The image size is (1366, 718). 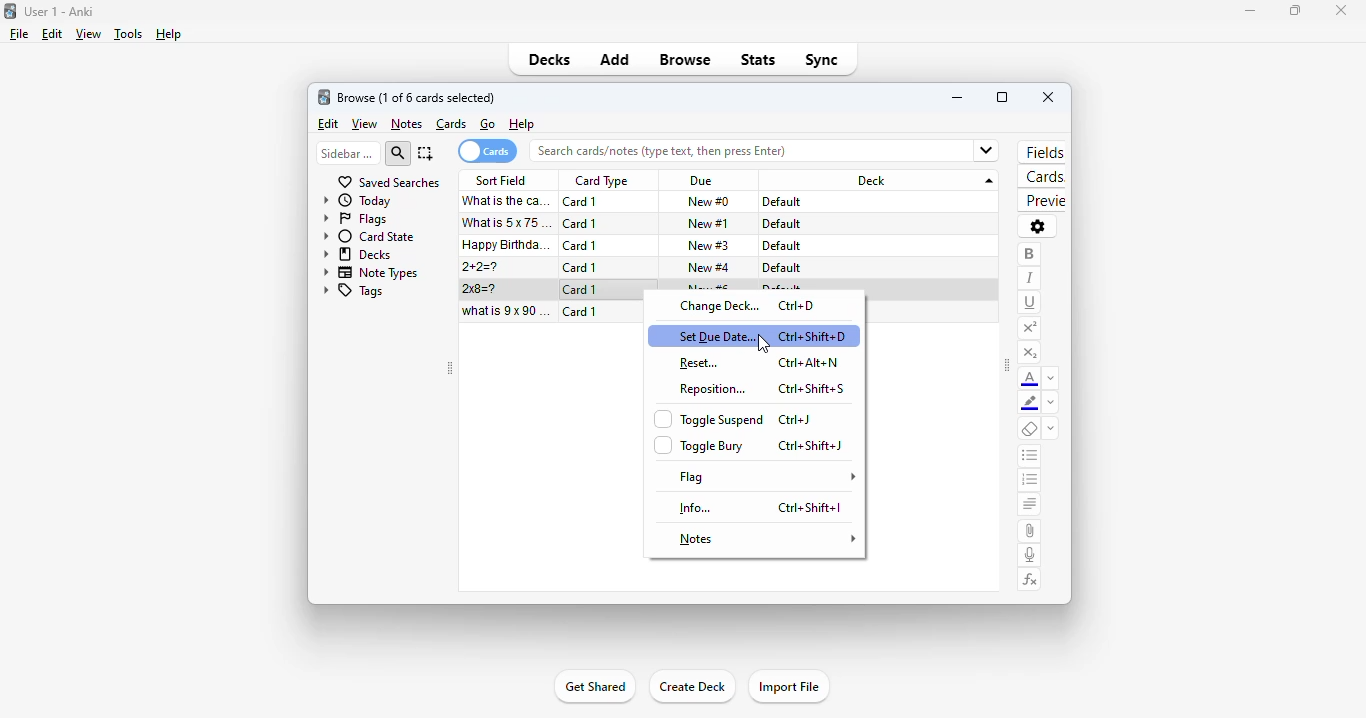 What do you see at coordinates (767, 150) in the screenshot?
I see `Search cards/notes (type text, then press Enter)` at bounding box center [767, 150].